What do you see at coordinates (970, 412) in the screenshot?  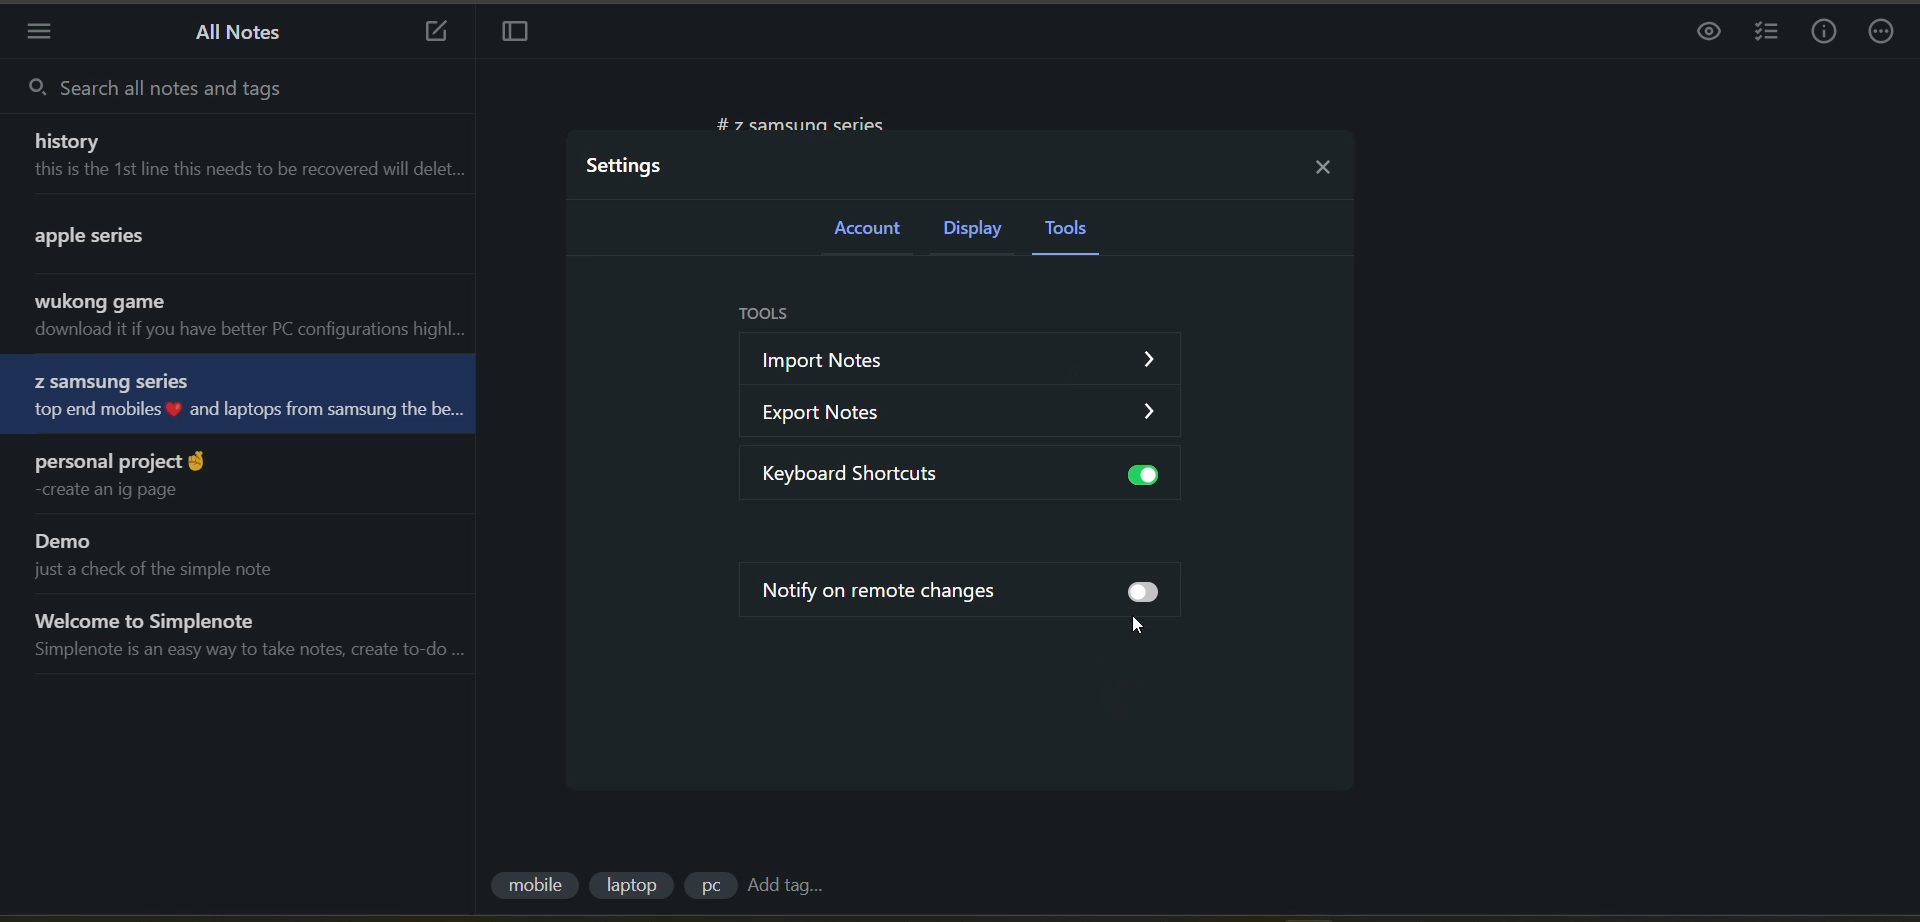 I see `export notes` at bounding box center [970, 412].